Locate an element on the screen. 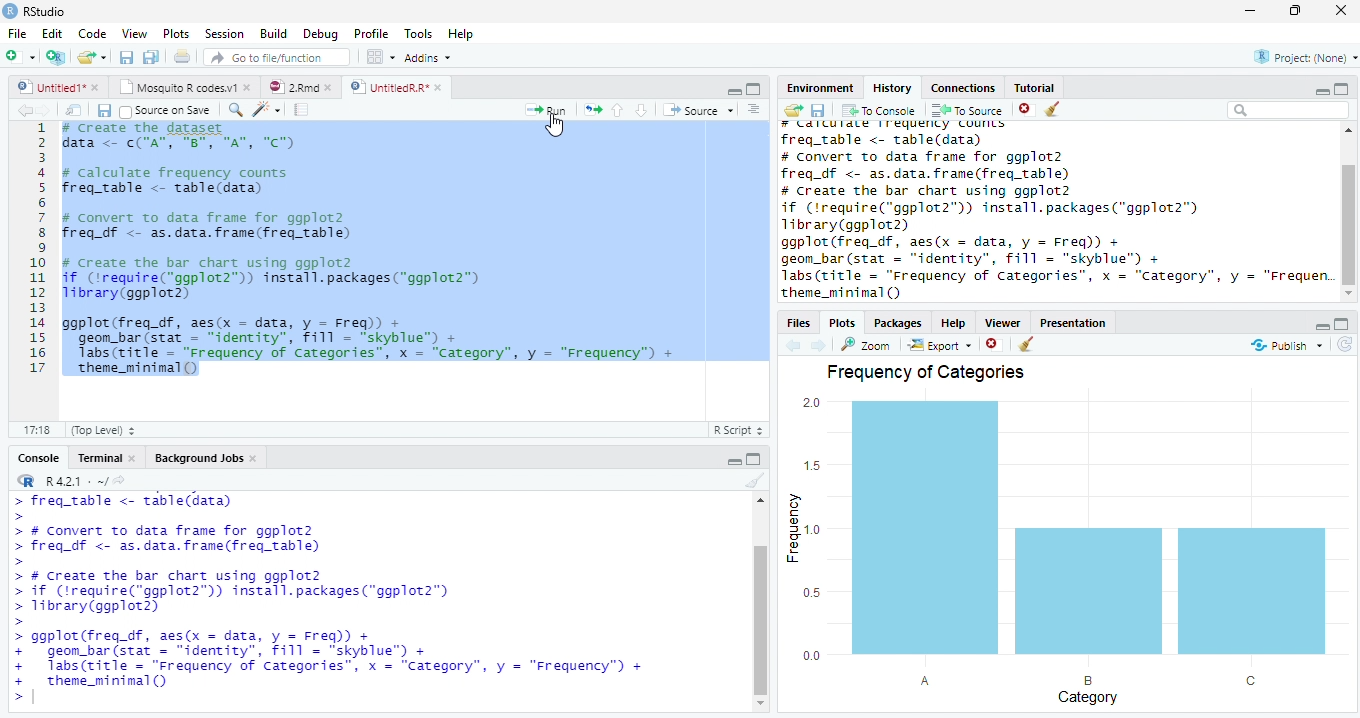 The height and width of the screenshot is (718, 1360). Plots is located at coordinates (177, 35).